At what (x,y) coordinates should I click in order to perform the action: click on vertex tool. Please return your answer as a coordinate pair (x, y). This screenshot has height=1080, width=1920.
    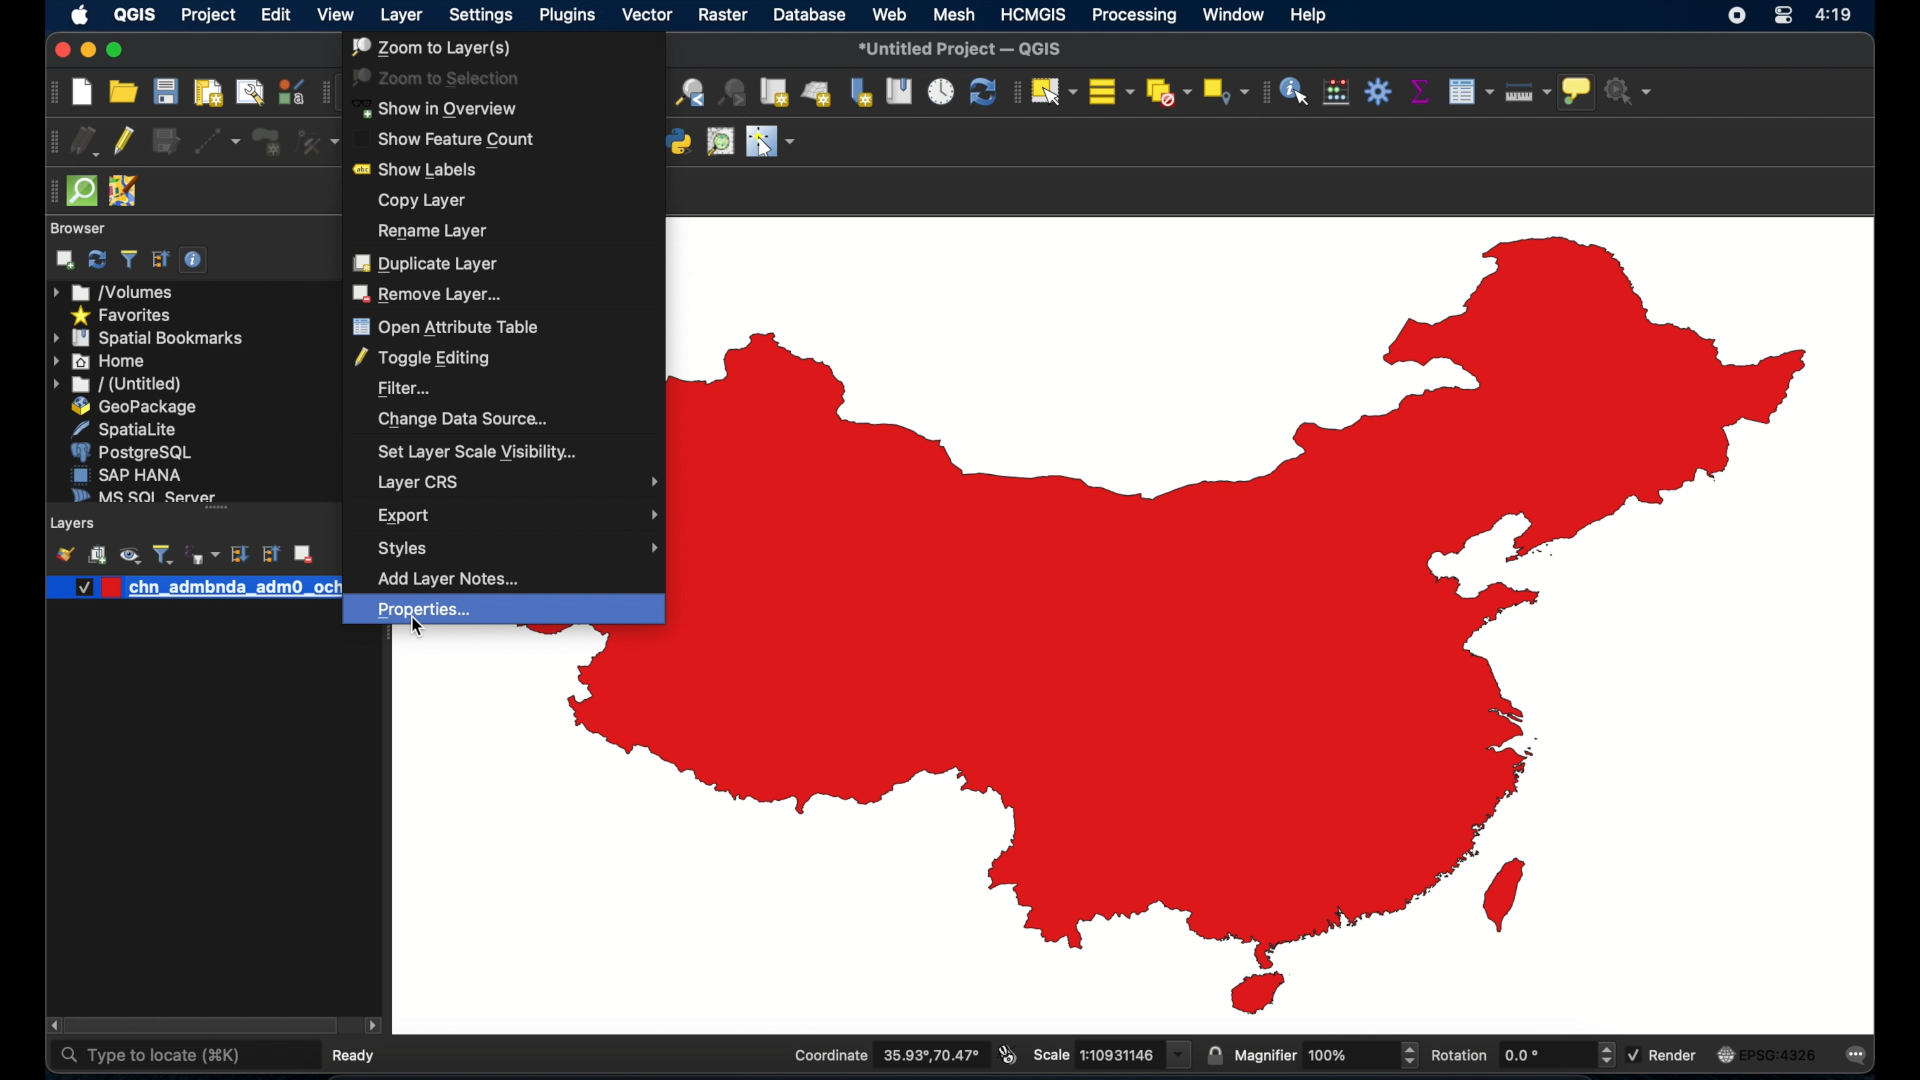
    Looking at the image, I should click on (317, 142).